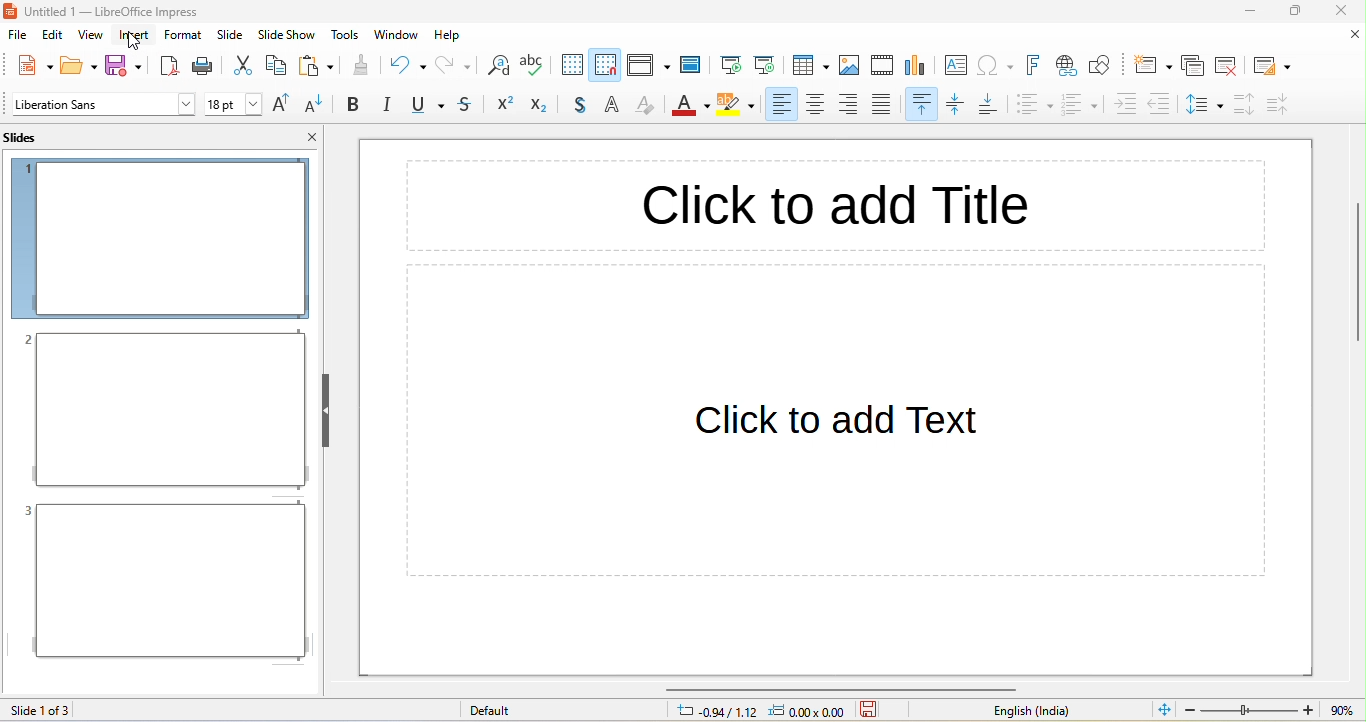 The width and height of the screenshot is (1366, 722). I want to click on click to add text, so click(841, 448).